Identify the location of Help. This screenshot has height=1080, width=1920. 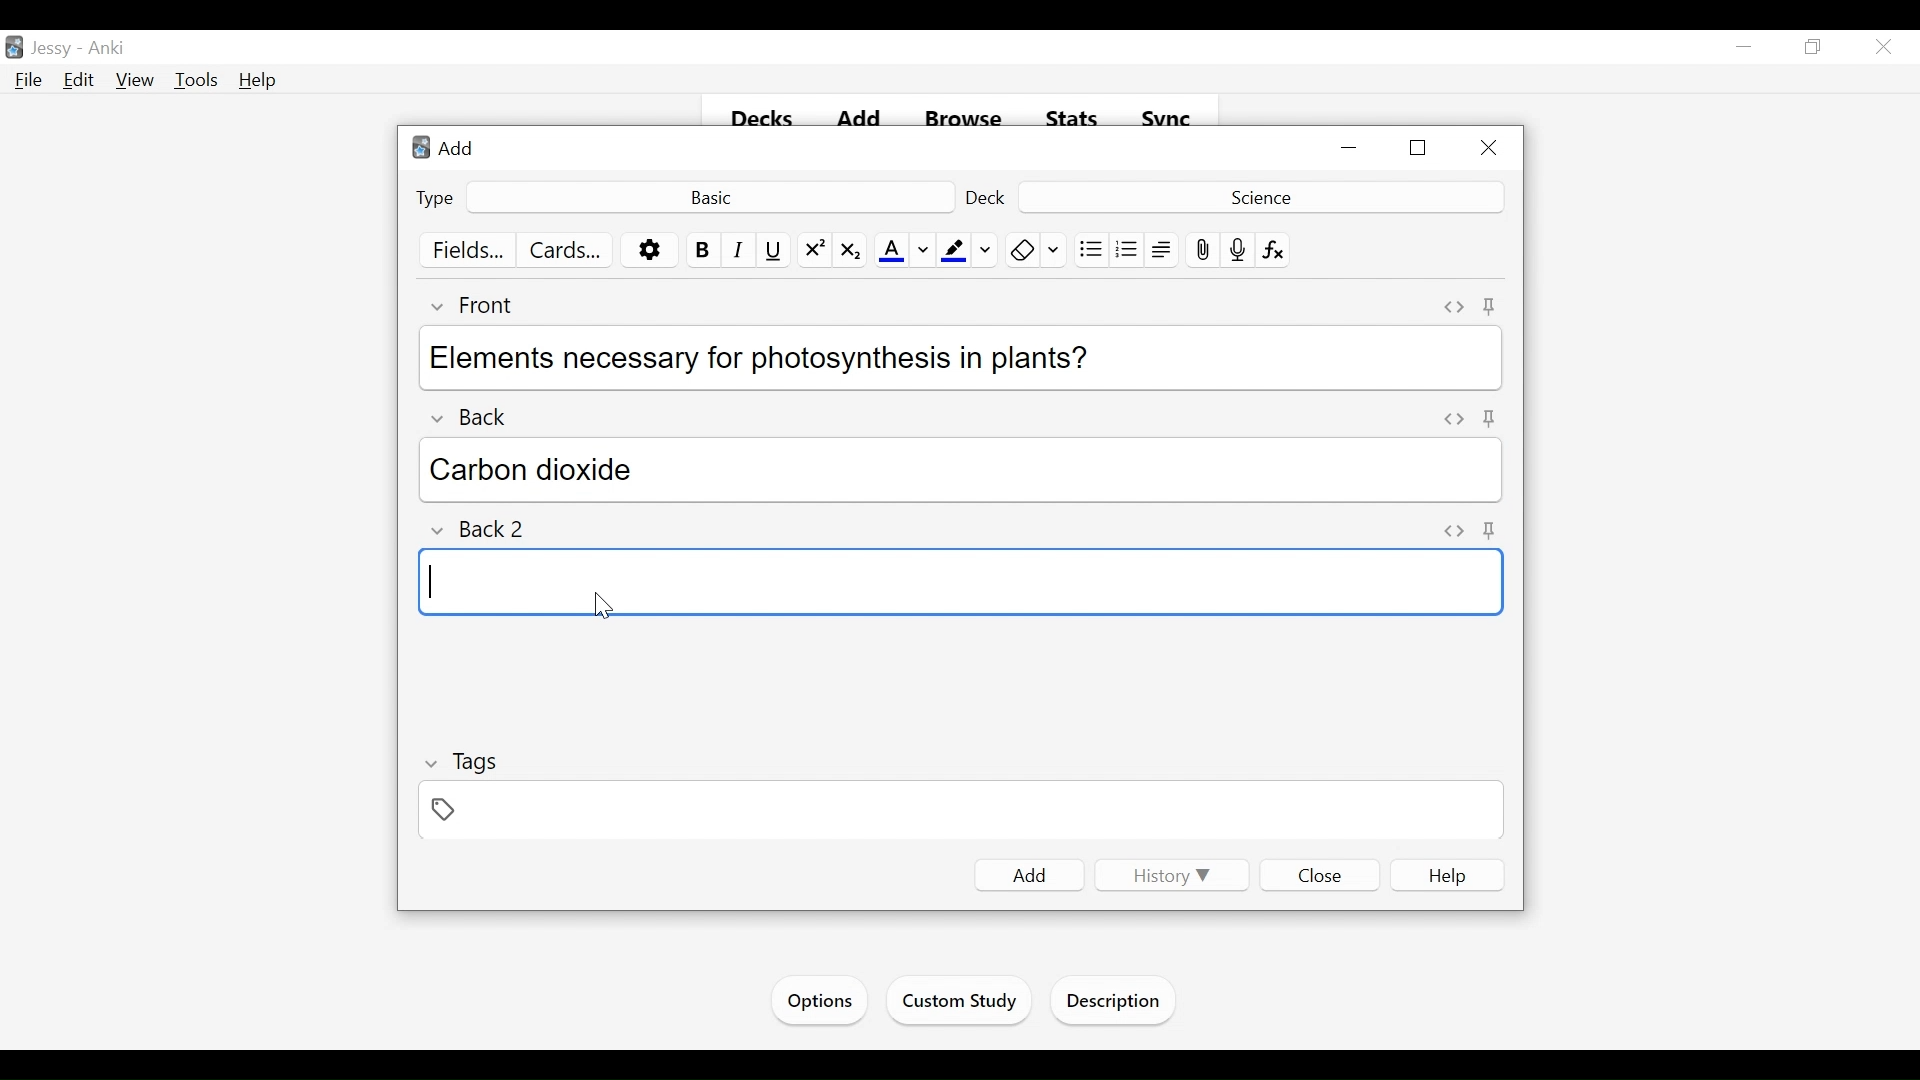
(259, 80).